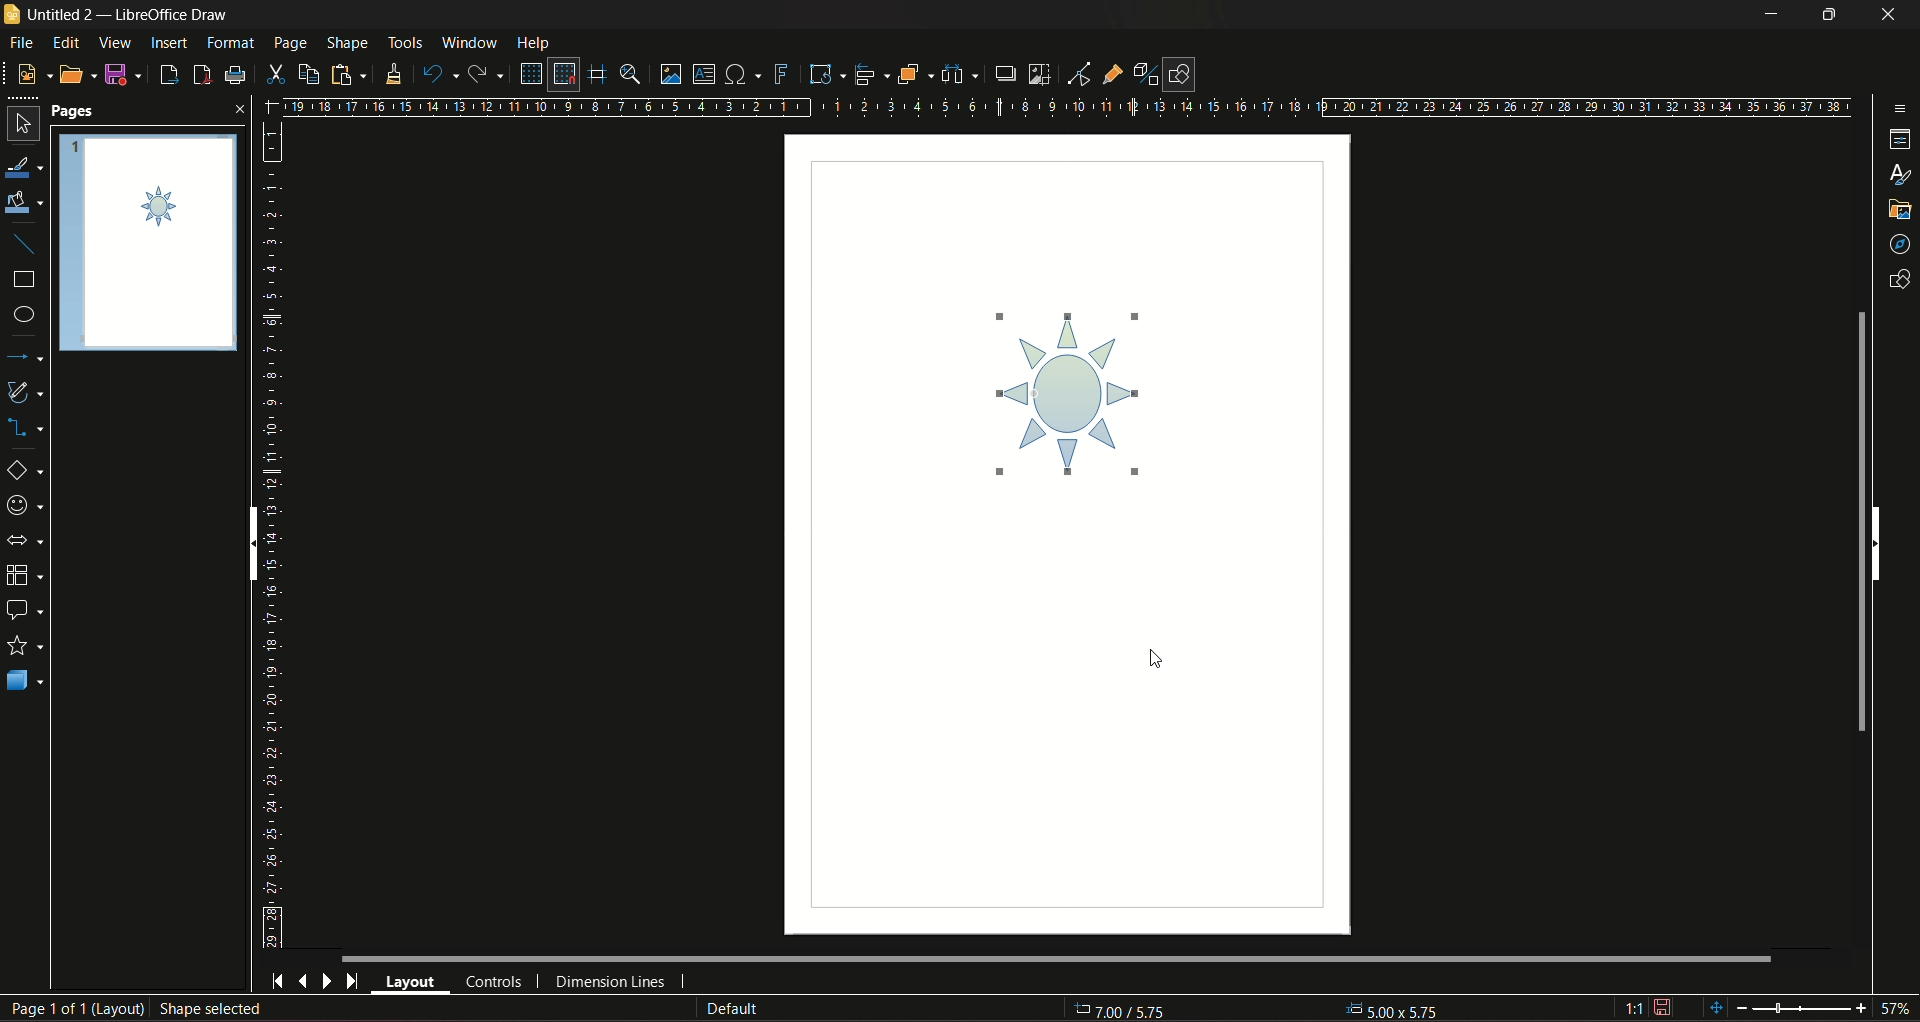 The height and width of the screenshot is (1022, 1920). What do you see at coordinates (1079, 385) in the screenshot?
I see `color change in object` at bounding box center [1079, 385].